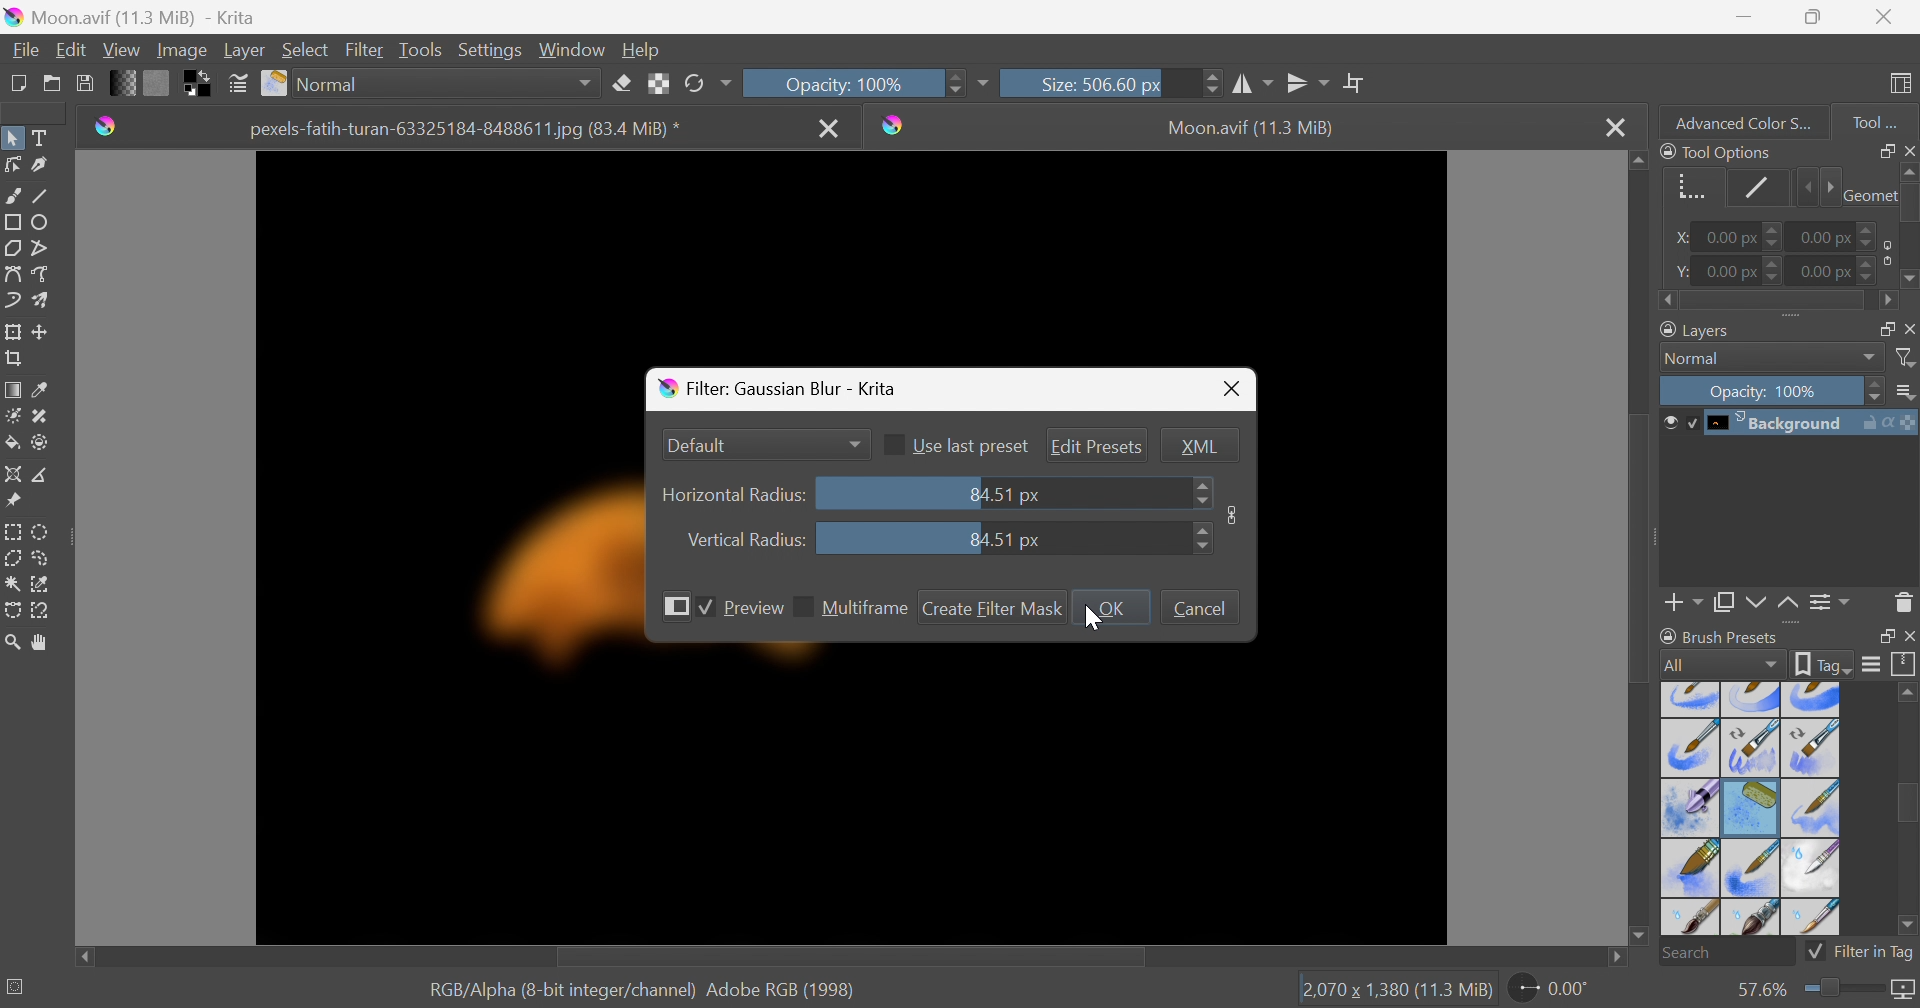 Image resolution: width=1920 pixels, height=1008 pixels. Describe the element at coordinates (1096, 446) in the screenshot. I see `Edit presets` at that location.